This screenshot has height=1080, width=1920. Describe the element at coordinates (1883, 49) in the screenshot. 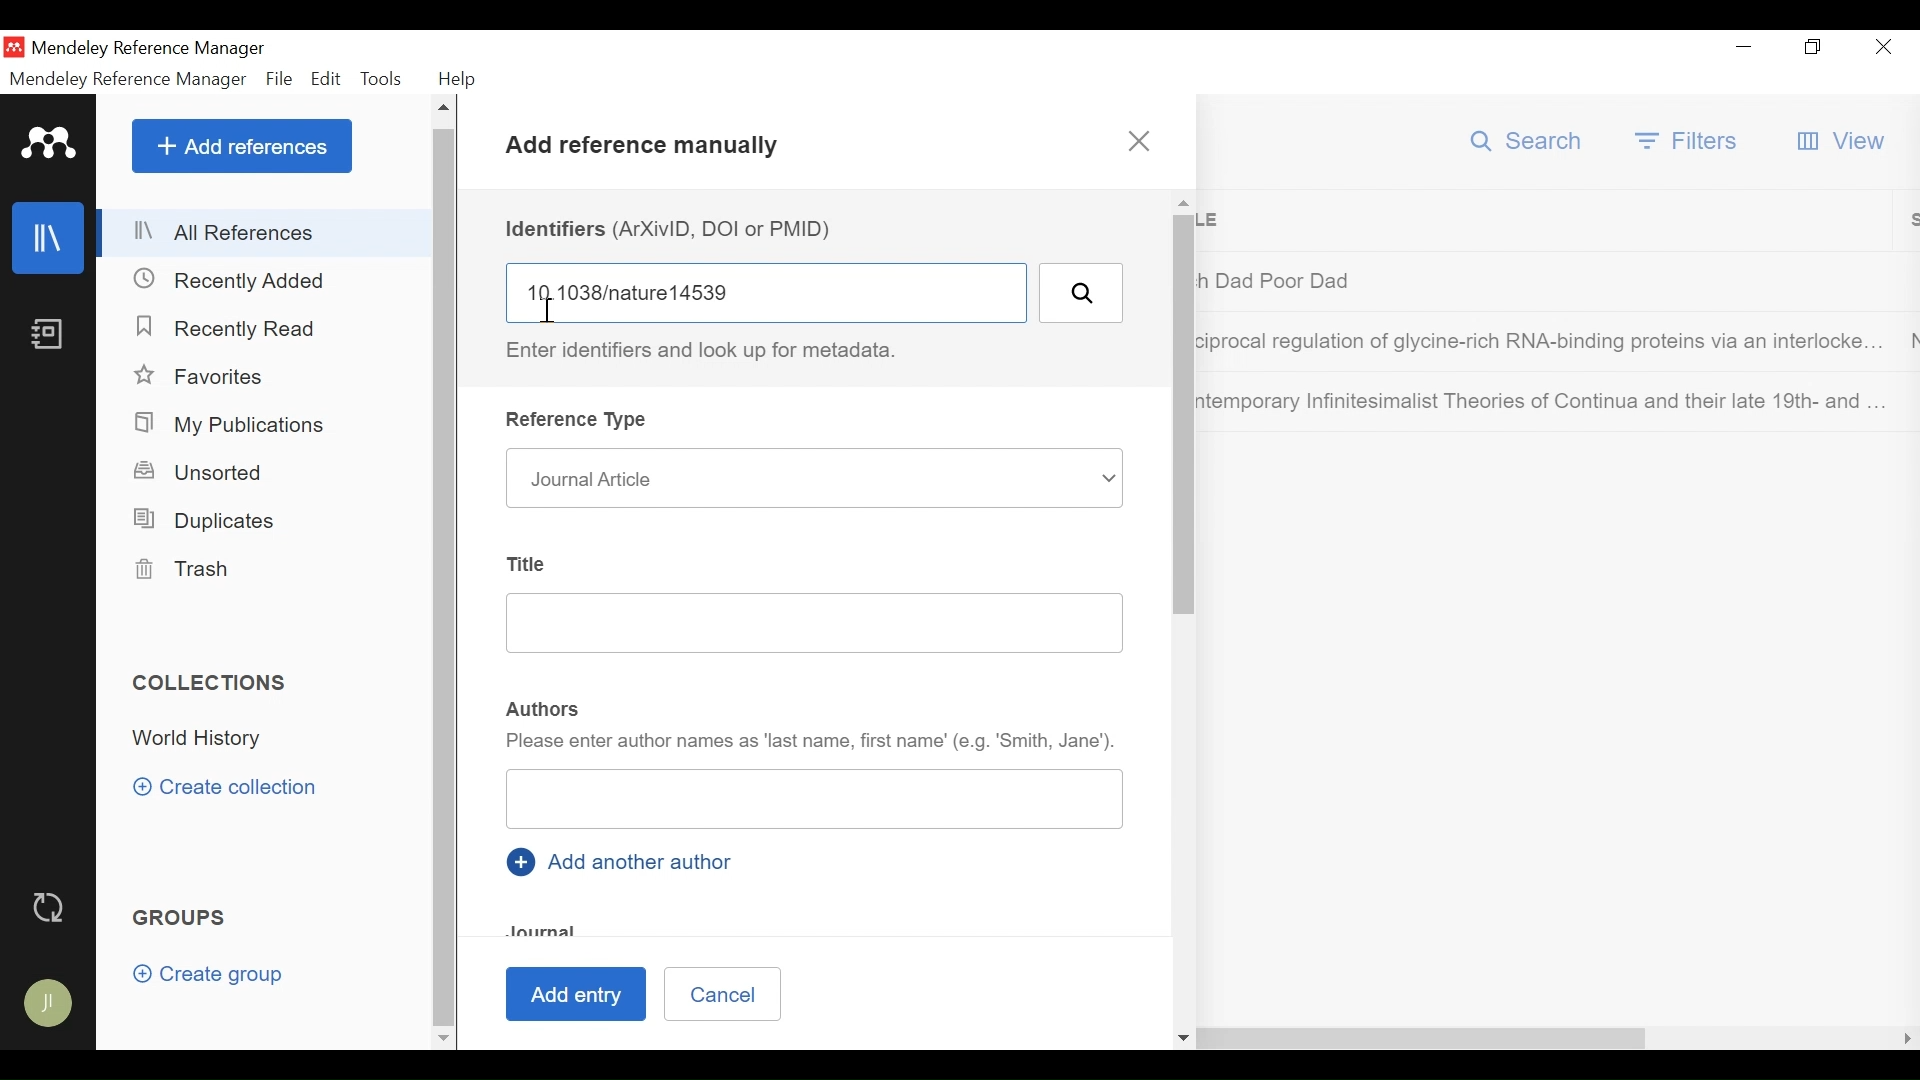

I see `Close` at that location.